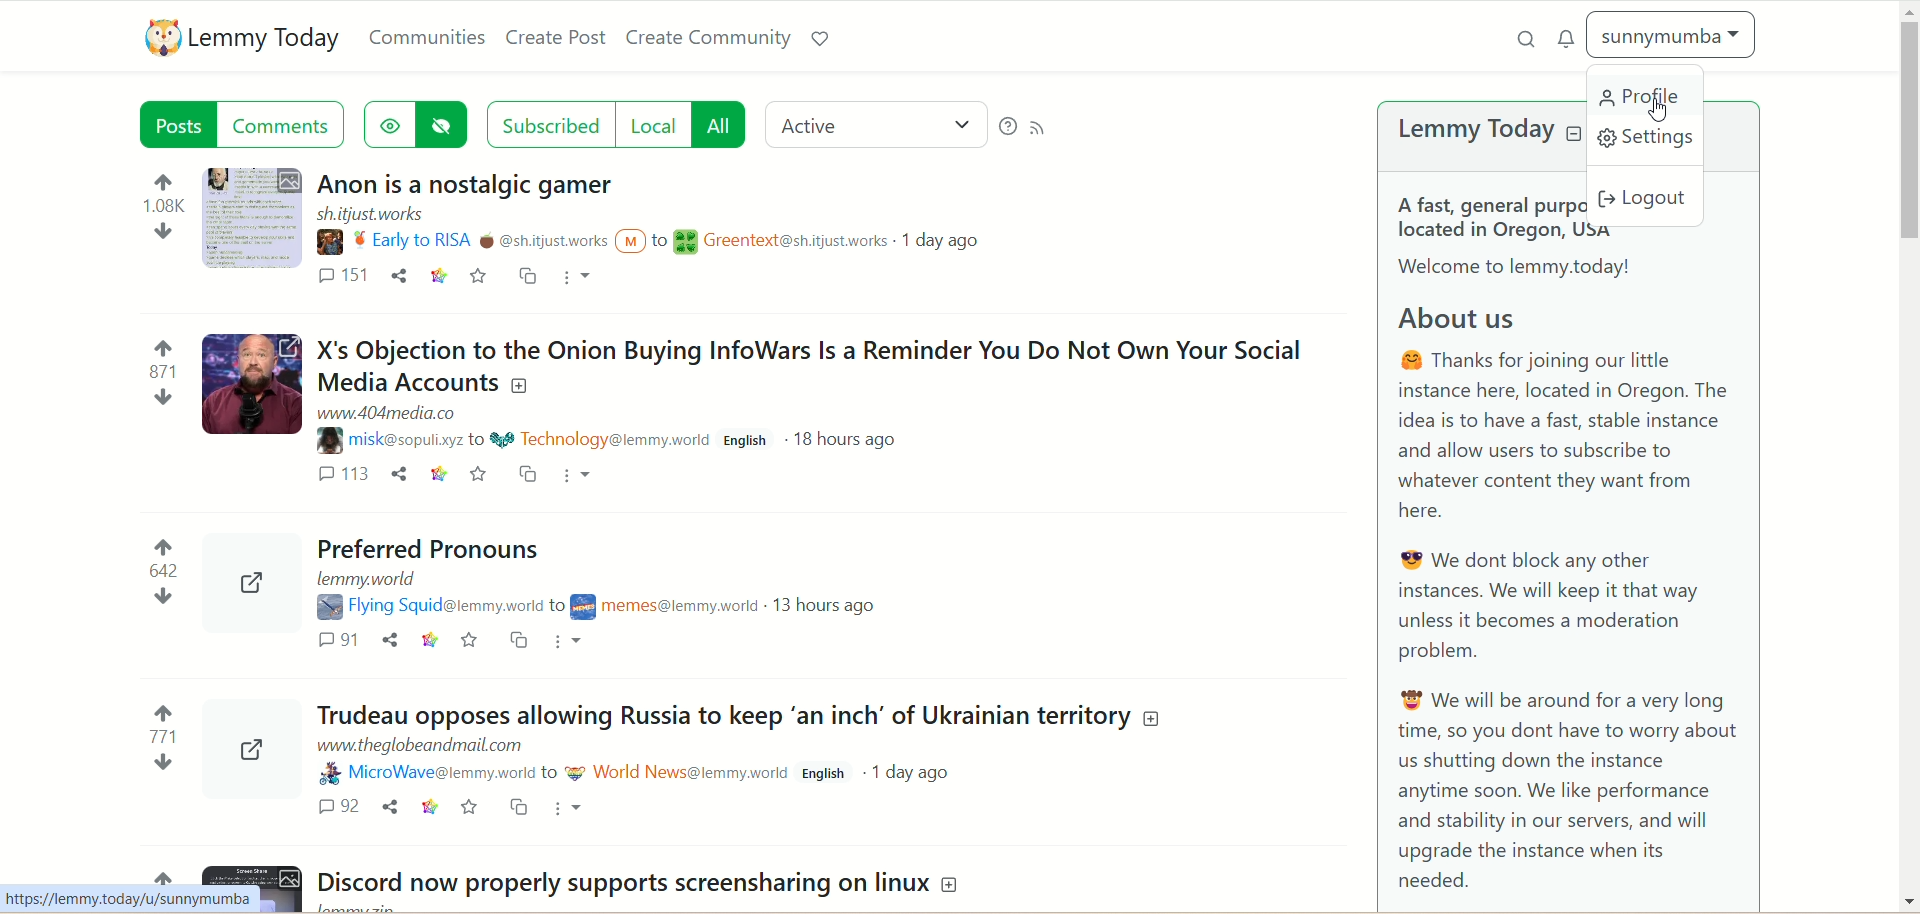  Describe the element at coordinates (575, 644) in the screenshot. I see `More options` at that location.